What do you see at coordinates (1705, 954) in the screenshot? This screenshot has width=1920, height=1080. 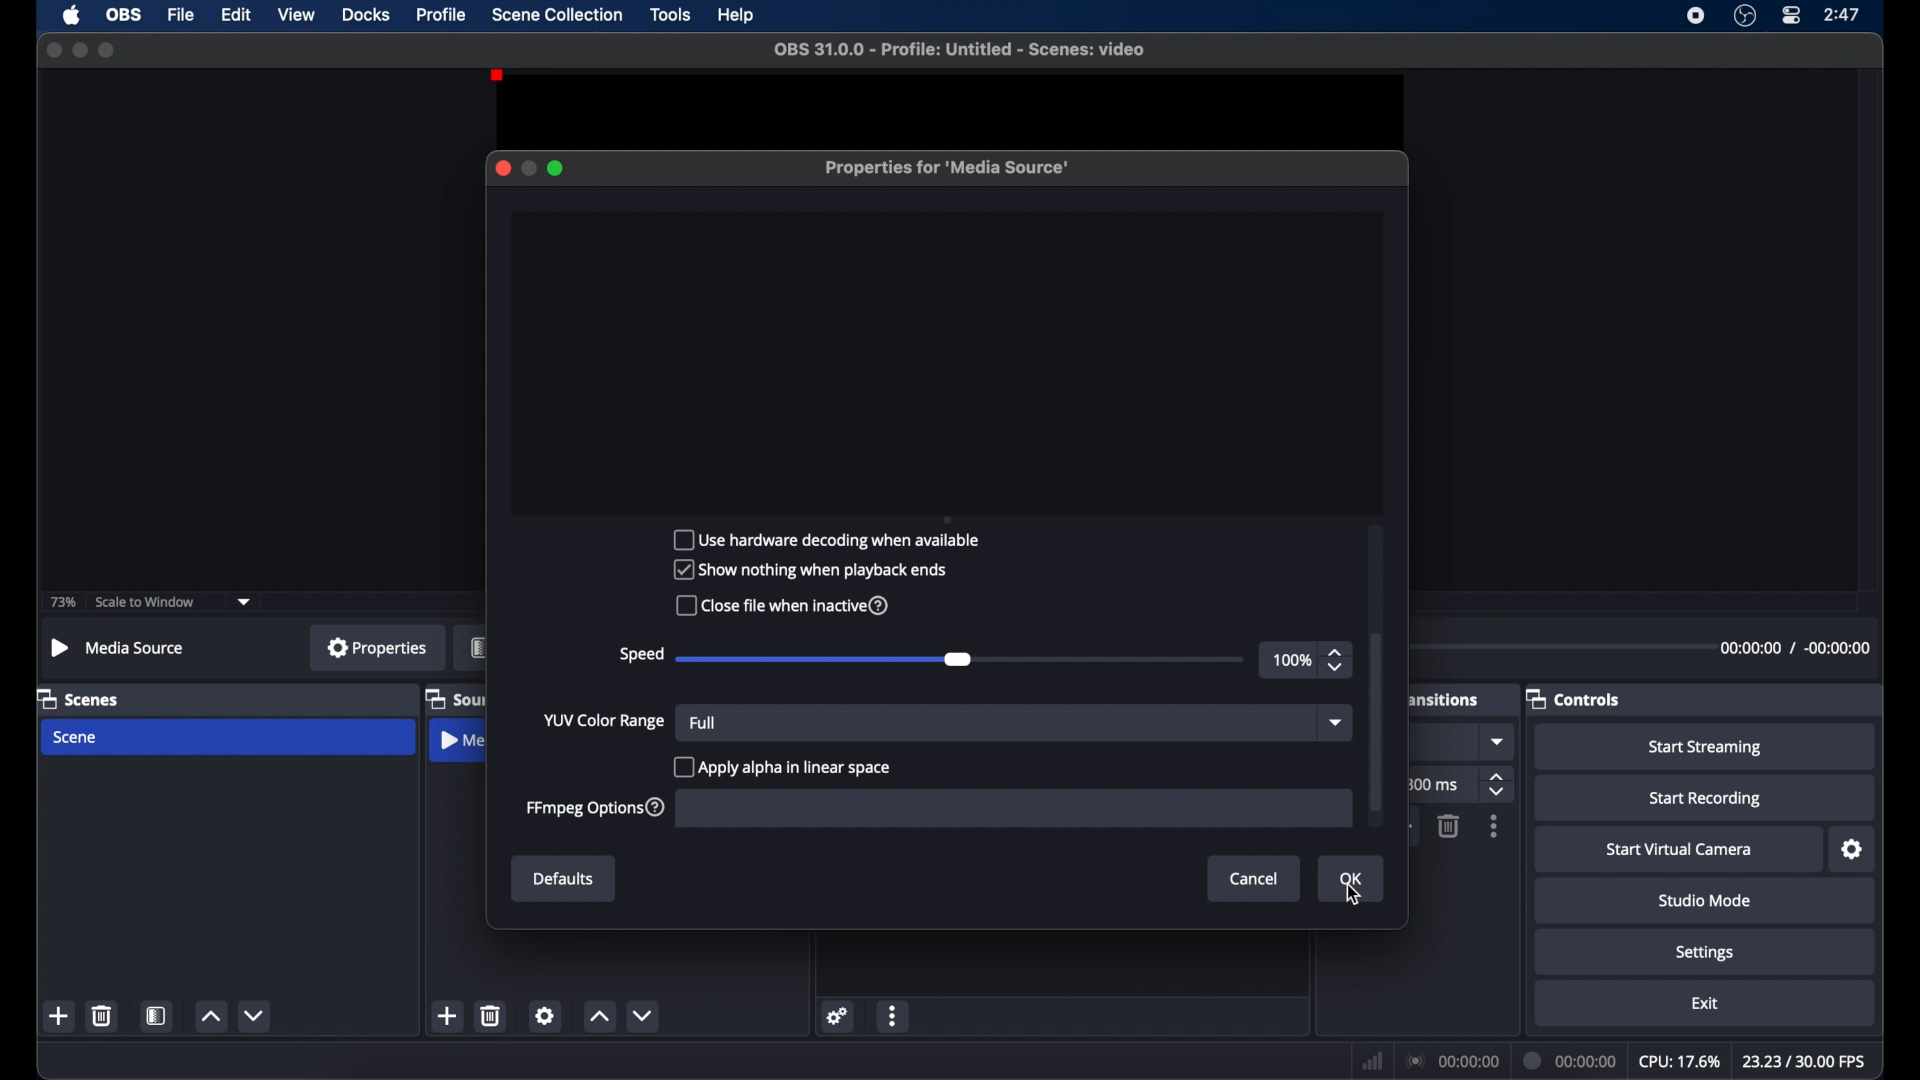 I see `settings` at bounding box center [1705, 954].